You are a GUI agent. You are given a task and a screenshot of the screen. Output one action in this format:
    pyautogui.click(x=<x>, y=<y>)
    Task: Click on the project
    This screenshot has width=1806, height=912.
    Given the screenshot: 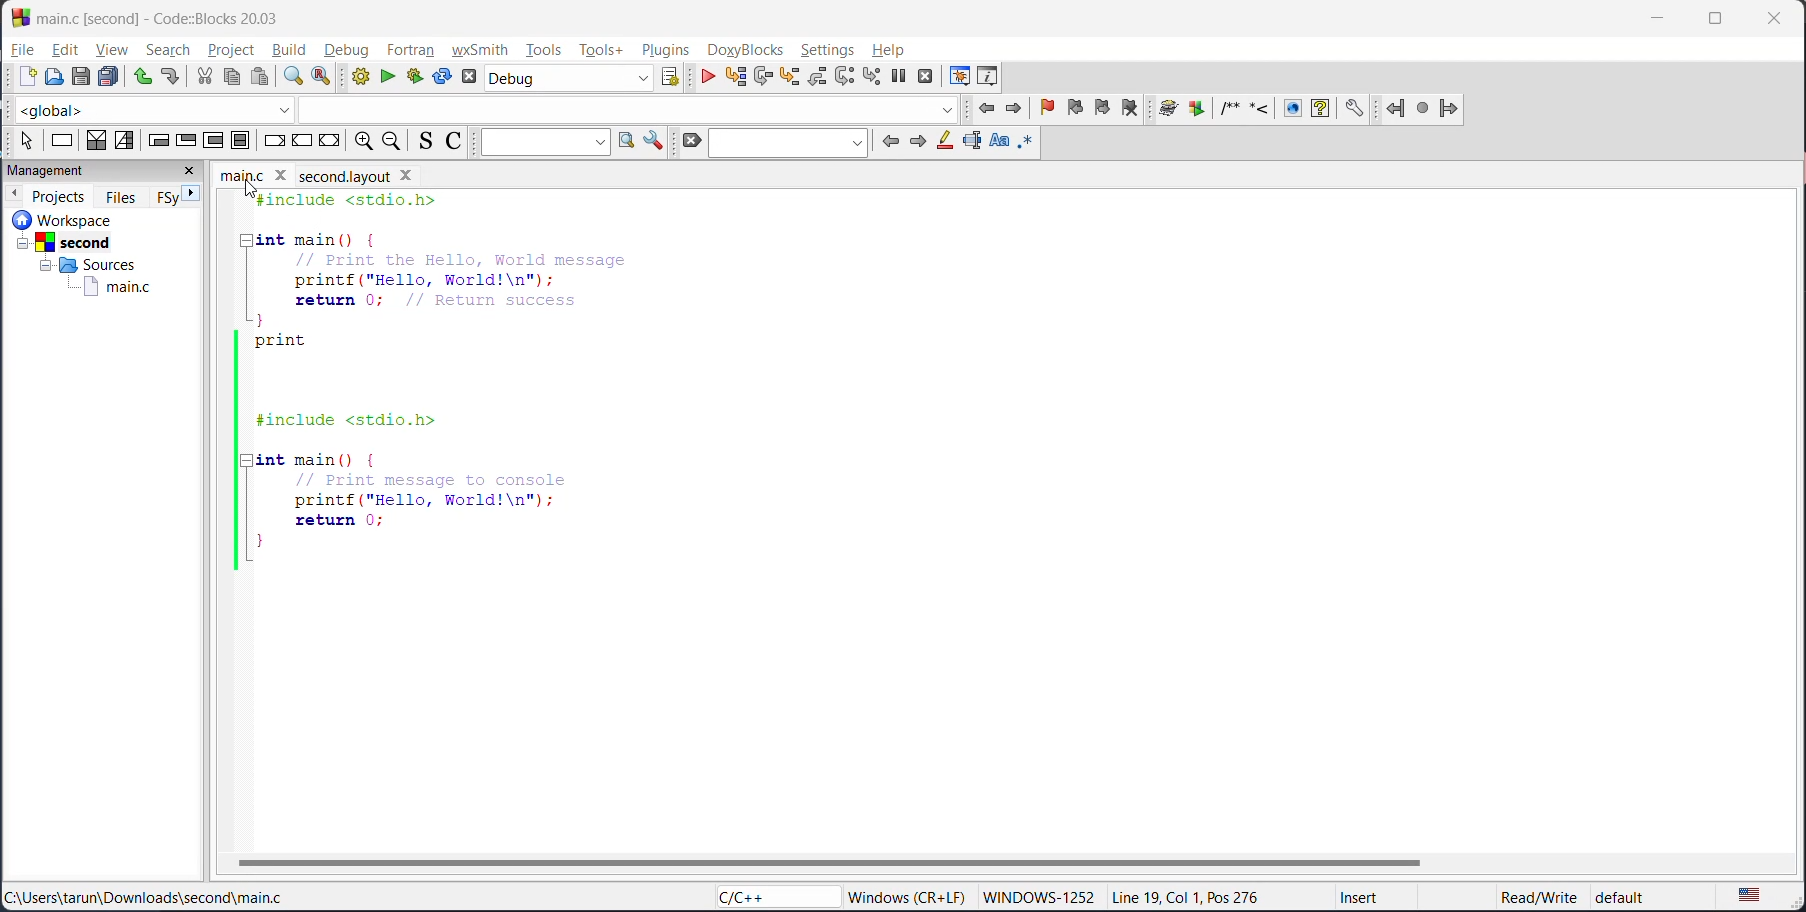 What is the action you would take?
    pyautogui.click(x=236, y=52)
    